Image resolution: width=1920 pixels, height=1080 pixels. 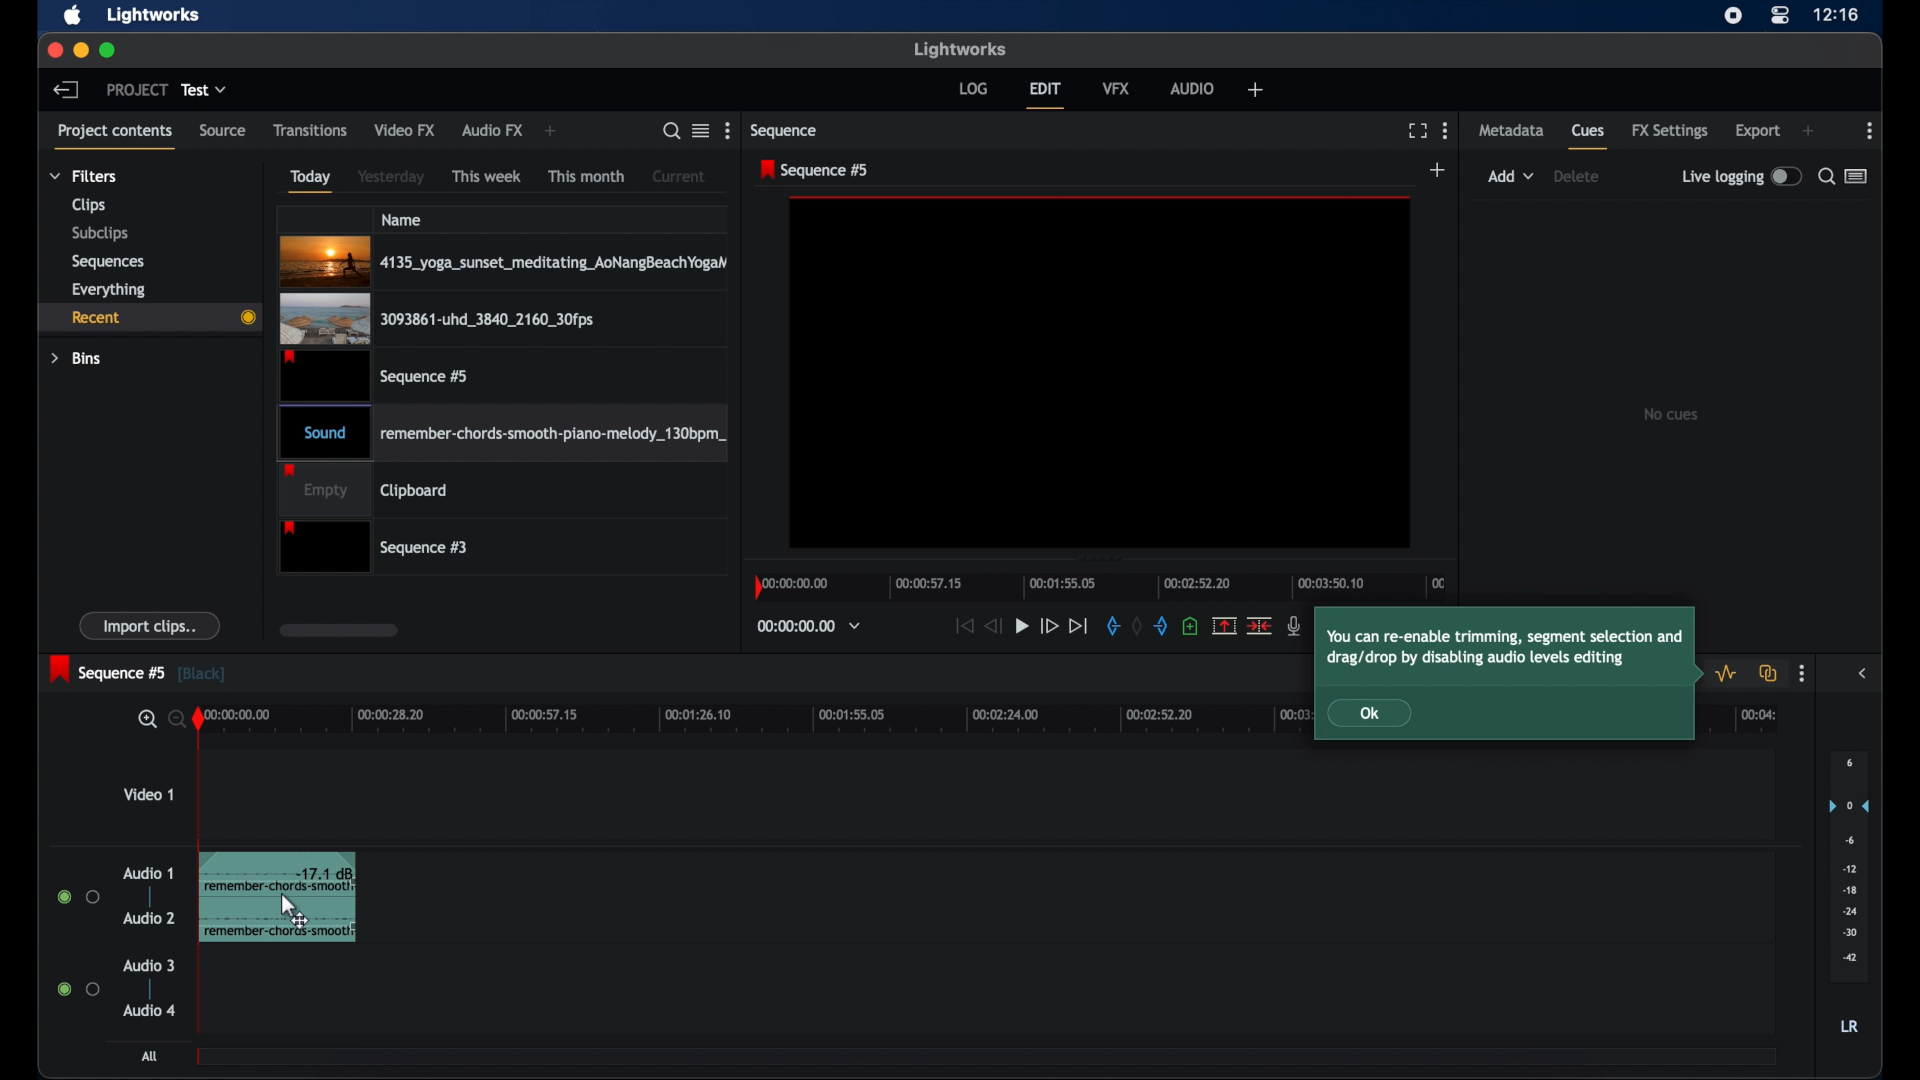 I want to click on Sound remember-chords-smooth-piano-melody_130bpm_, so click(x=500, y=433).